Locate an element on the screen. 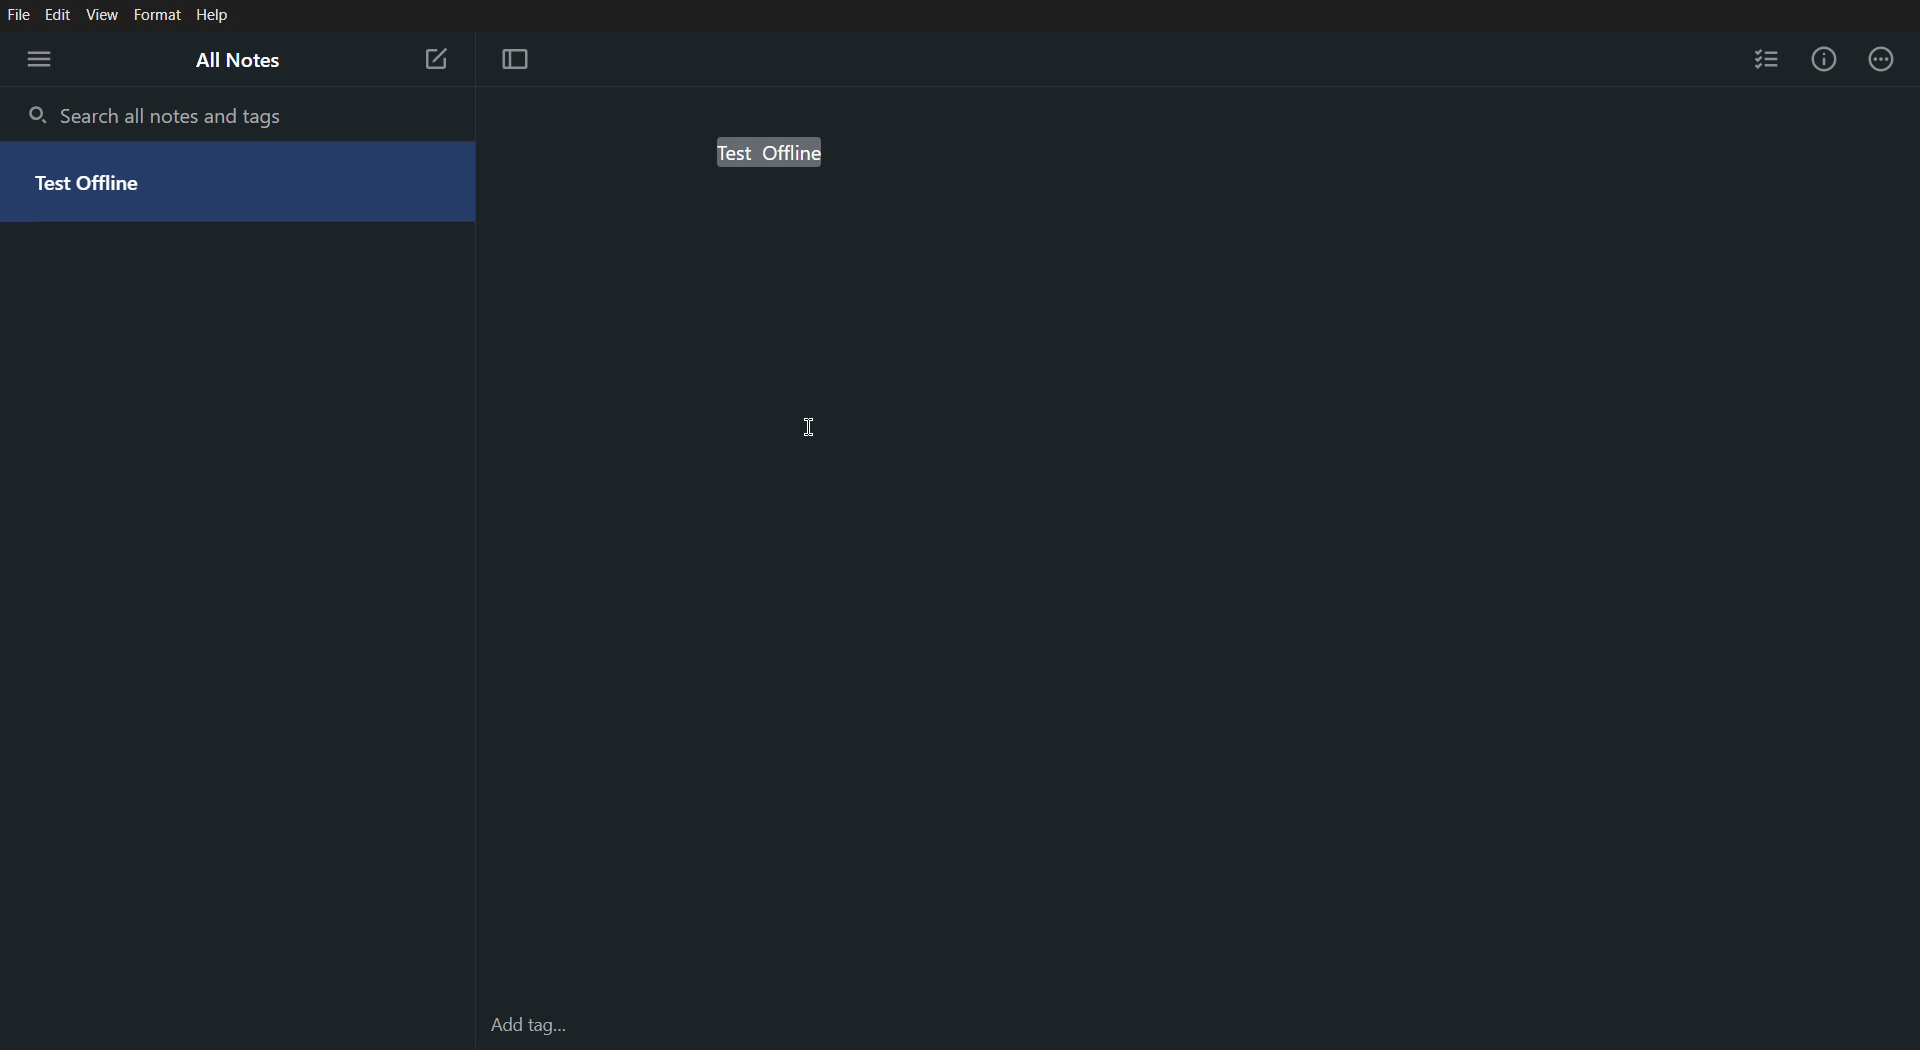  Menu is located at coordinates (36, 57).